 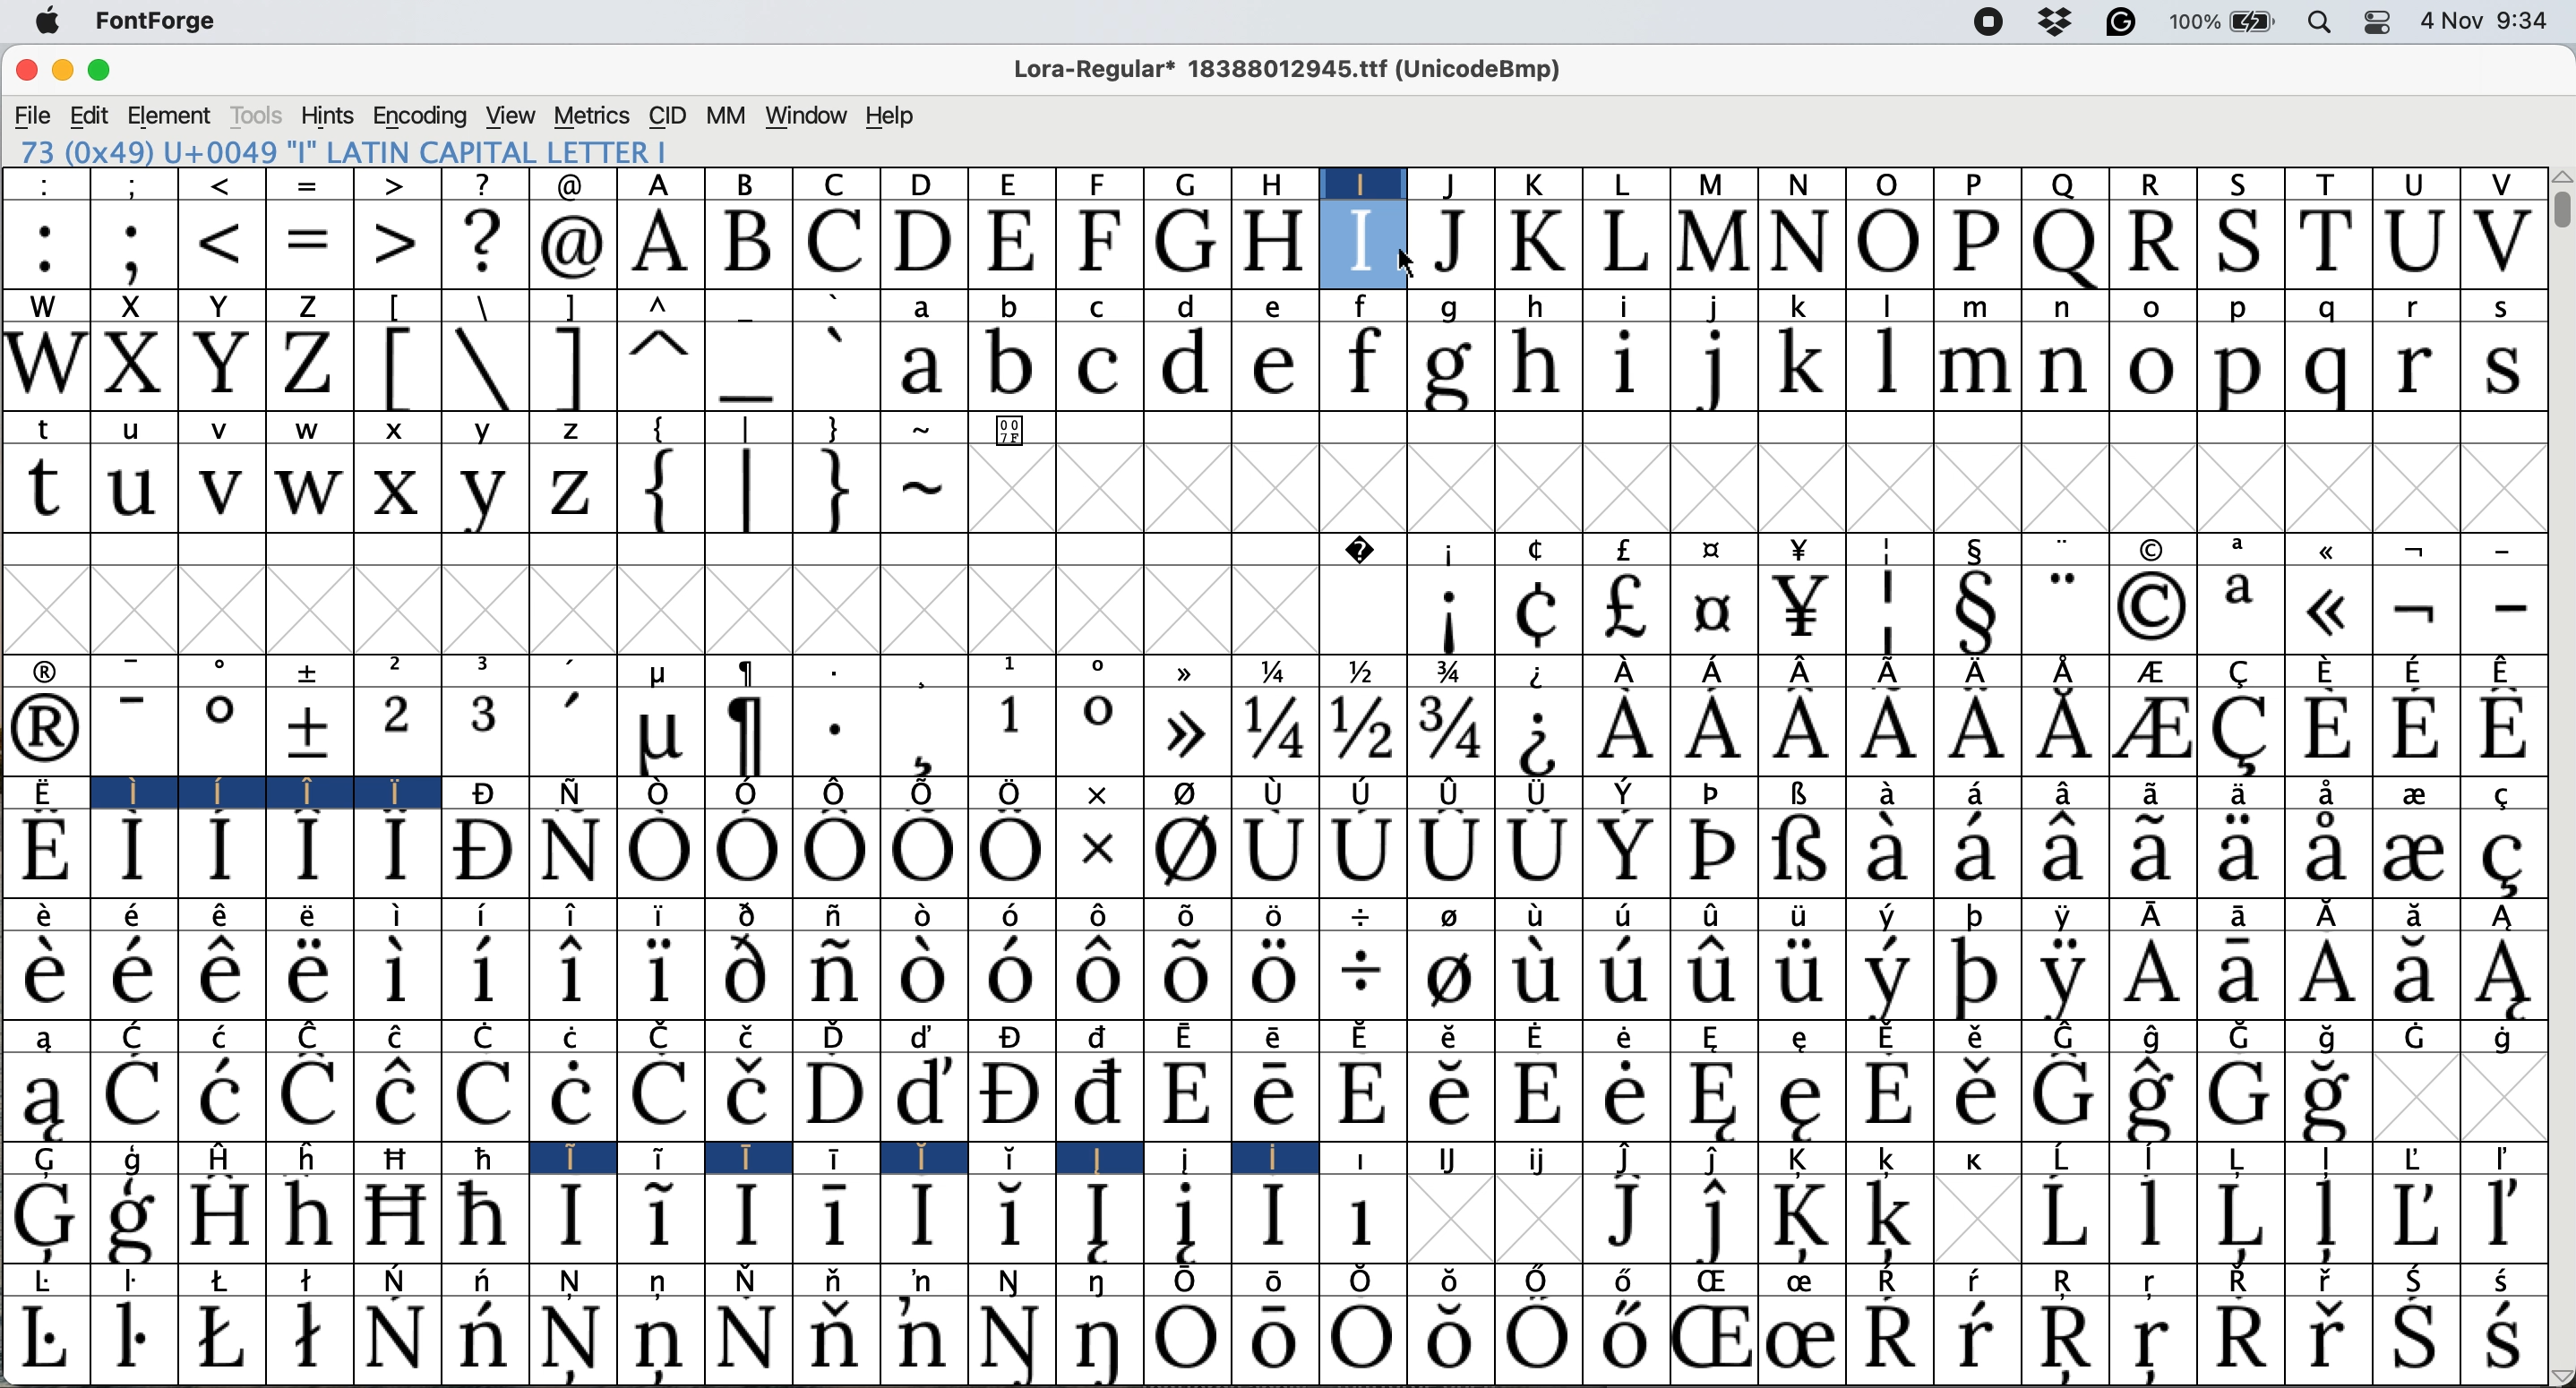 I want to click on Symbol, so click(x=314, y=1034).